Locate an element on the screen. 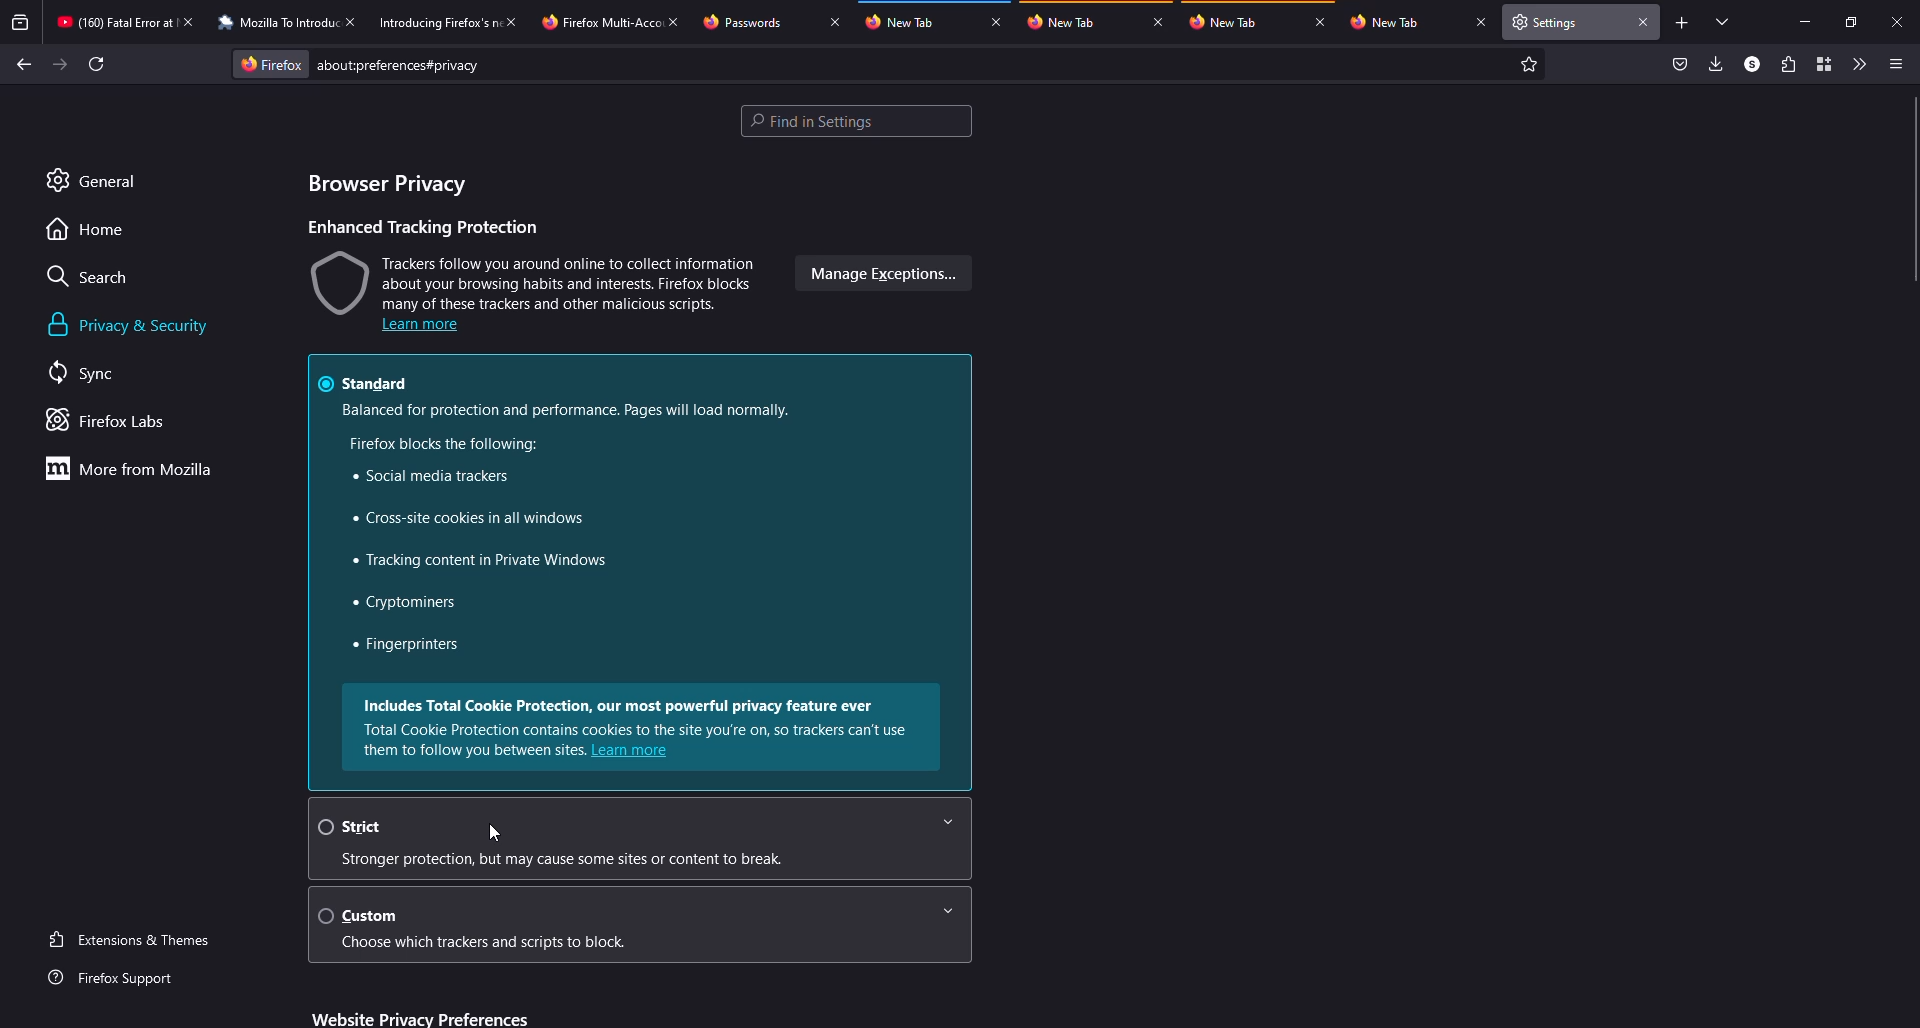 This screenshot has height=1028, width=1920. home is located at coordinates (87, 231).